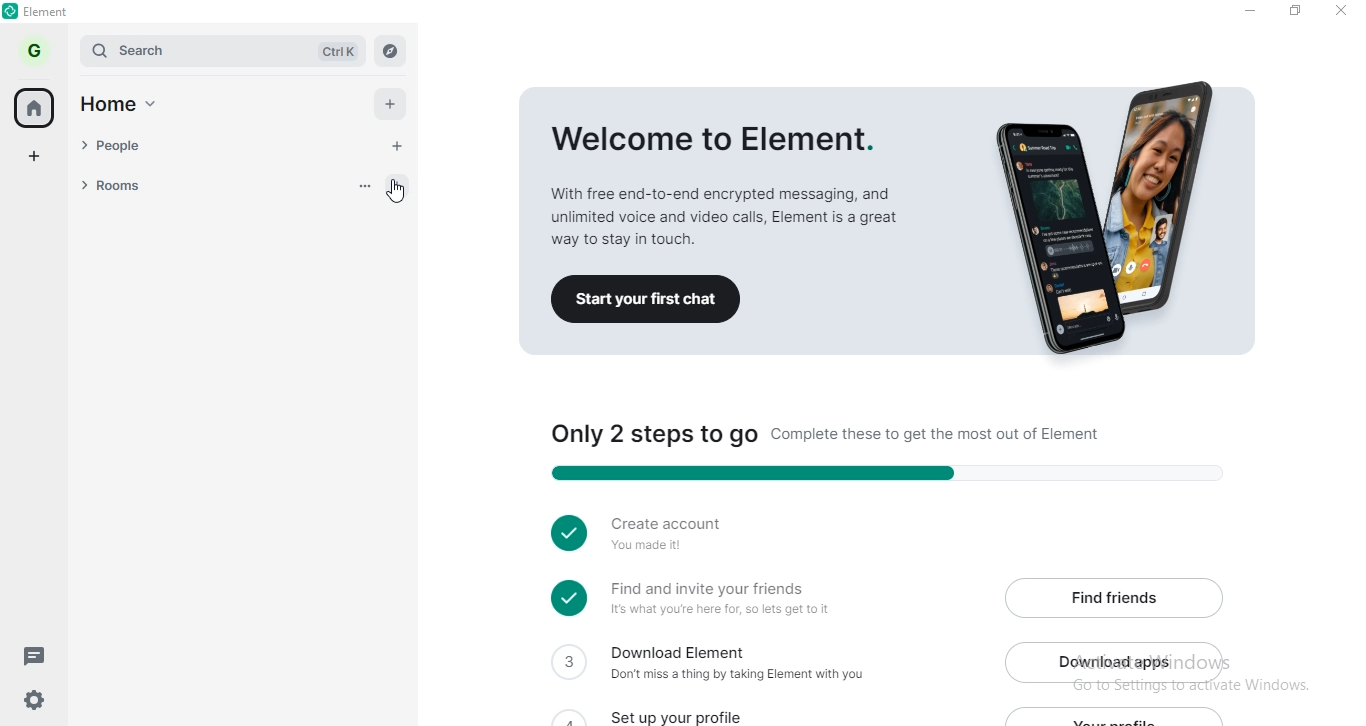  What do you see at coordinates (223, 148) in the screenshot?
I see `people` at bounding box center [223, 148].